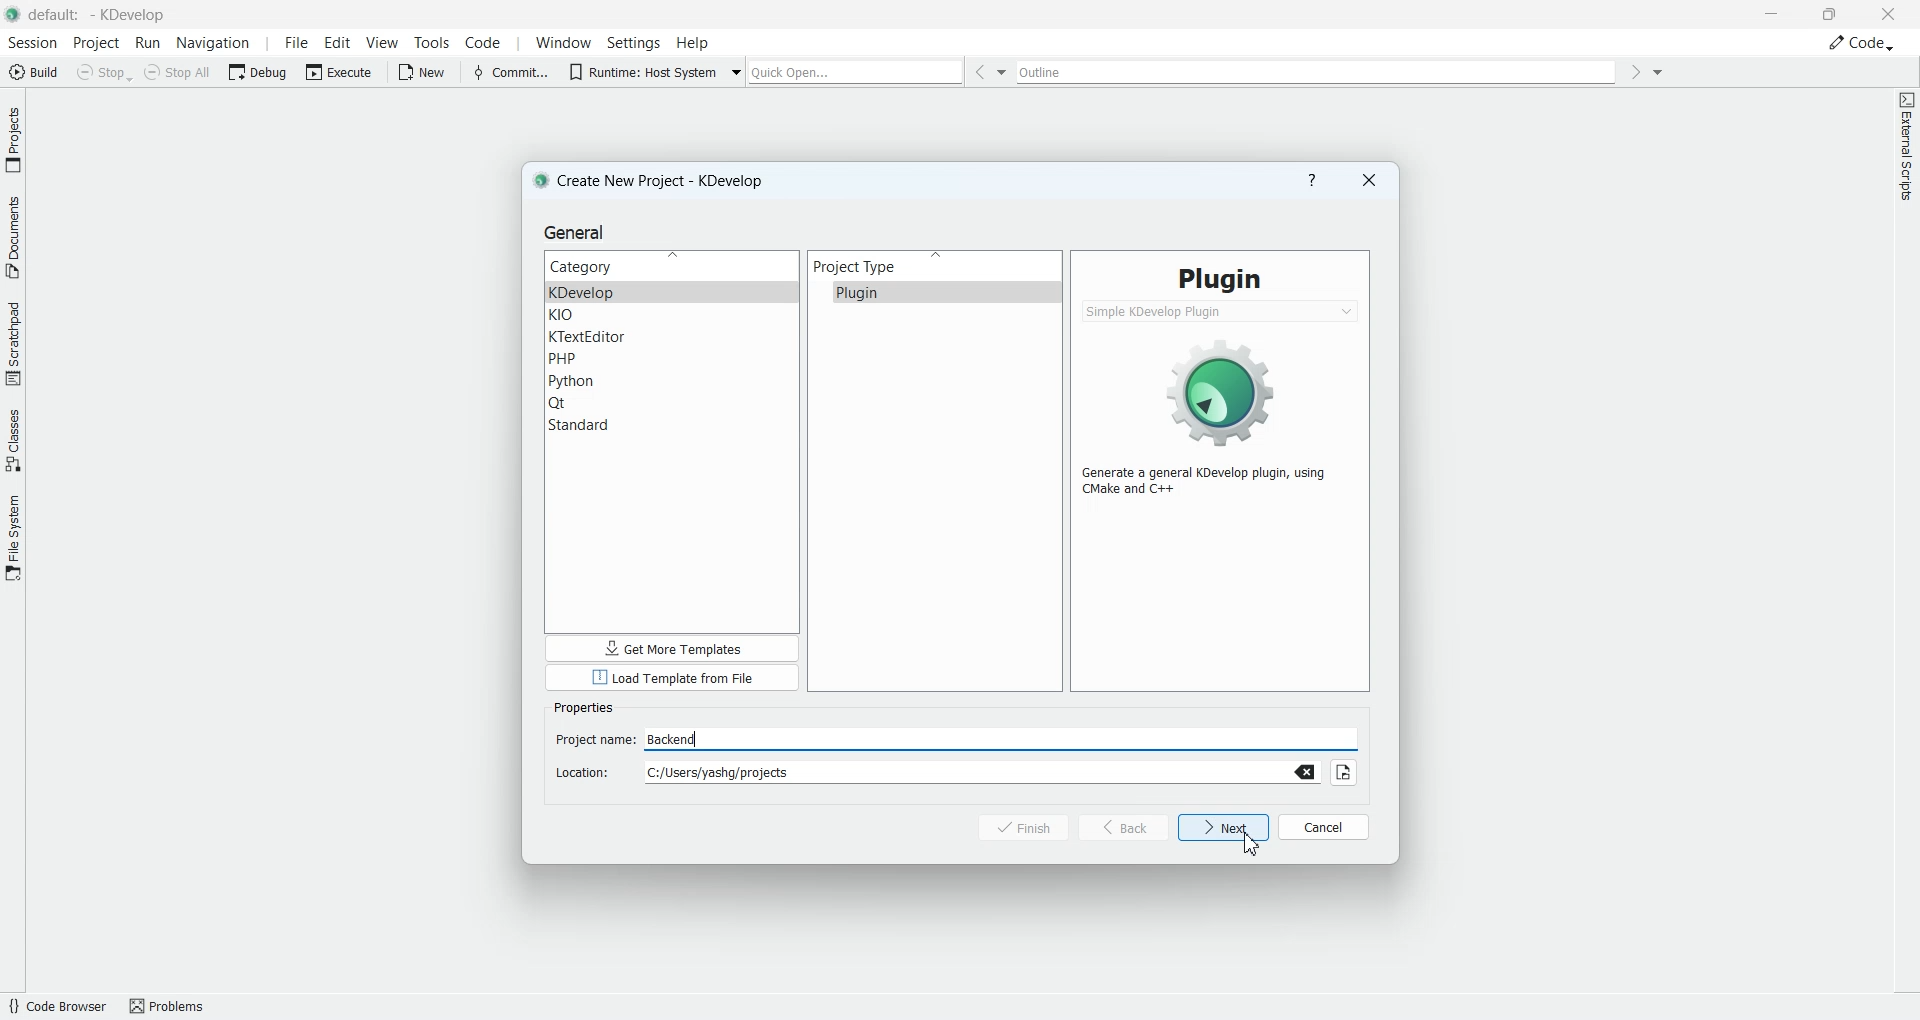 This screenshot has width=1920, height=1020. I want to click on Create New Project, so click(655, 181).